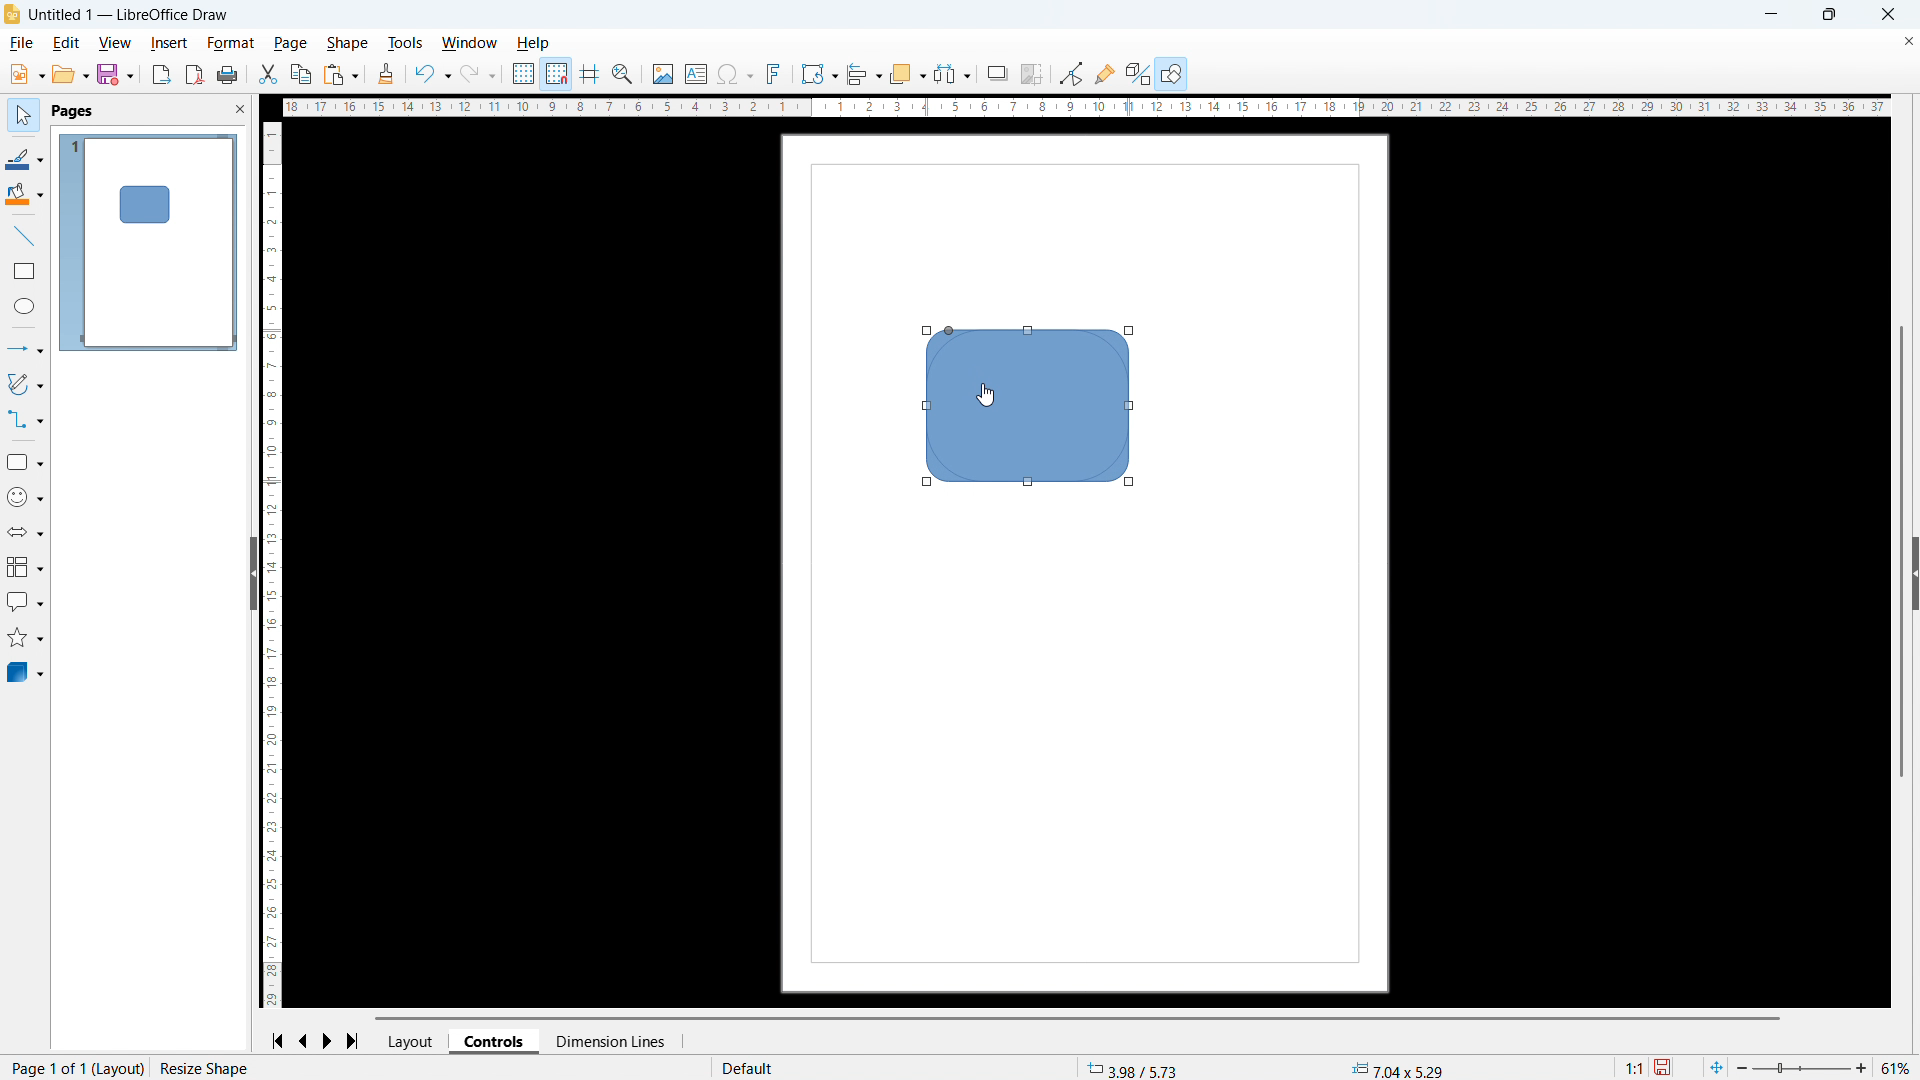 The height and width of the screenshot is (1080, 1920). I want to click on maximise , so click(1828, 15).